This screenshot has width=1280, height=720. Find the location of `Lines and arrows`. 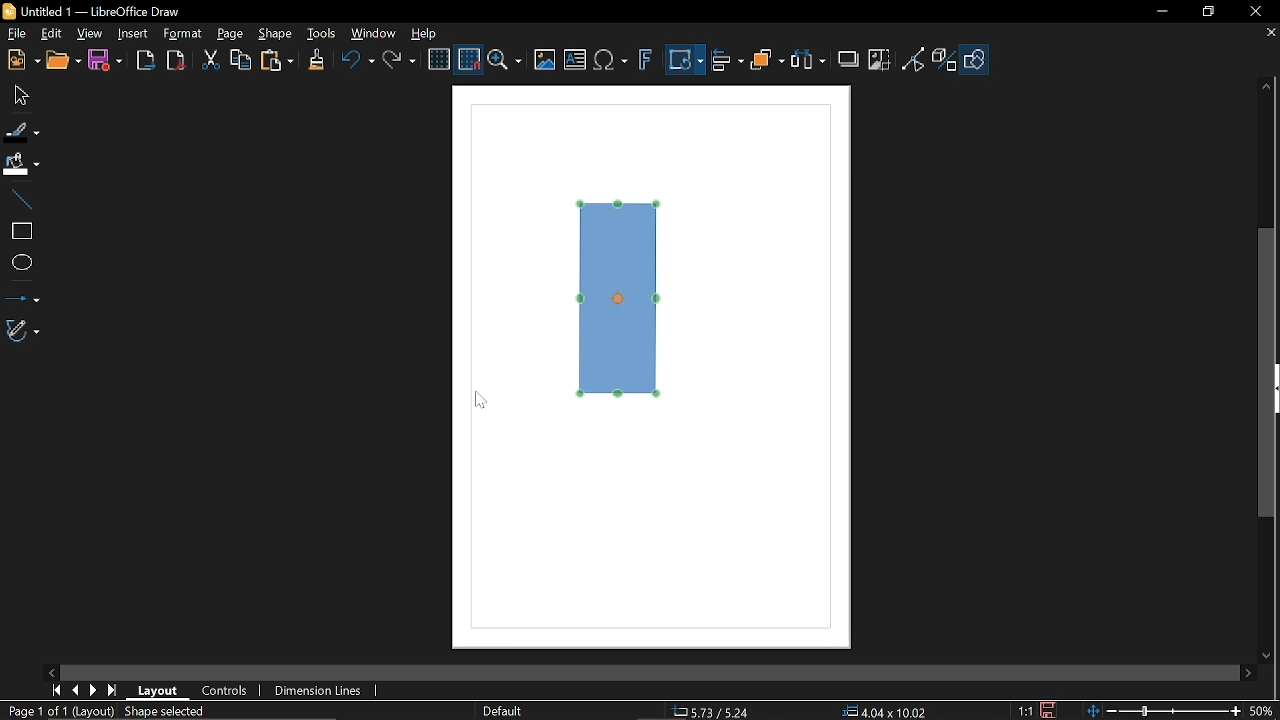

Lines and arrows is located at coordinates (21, 296).